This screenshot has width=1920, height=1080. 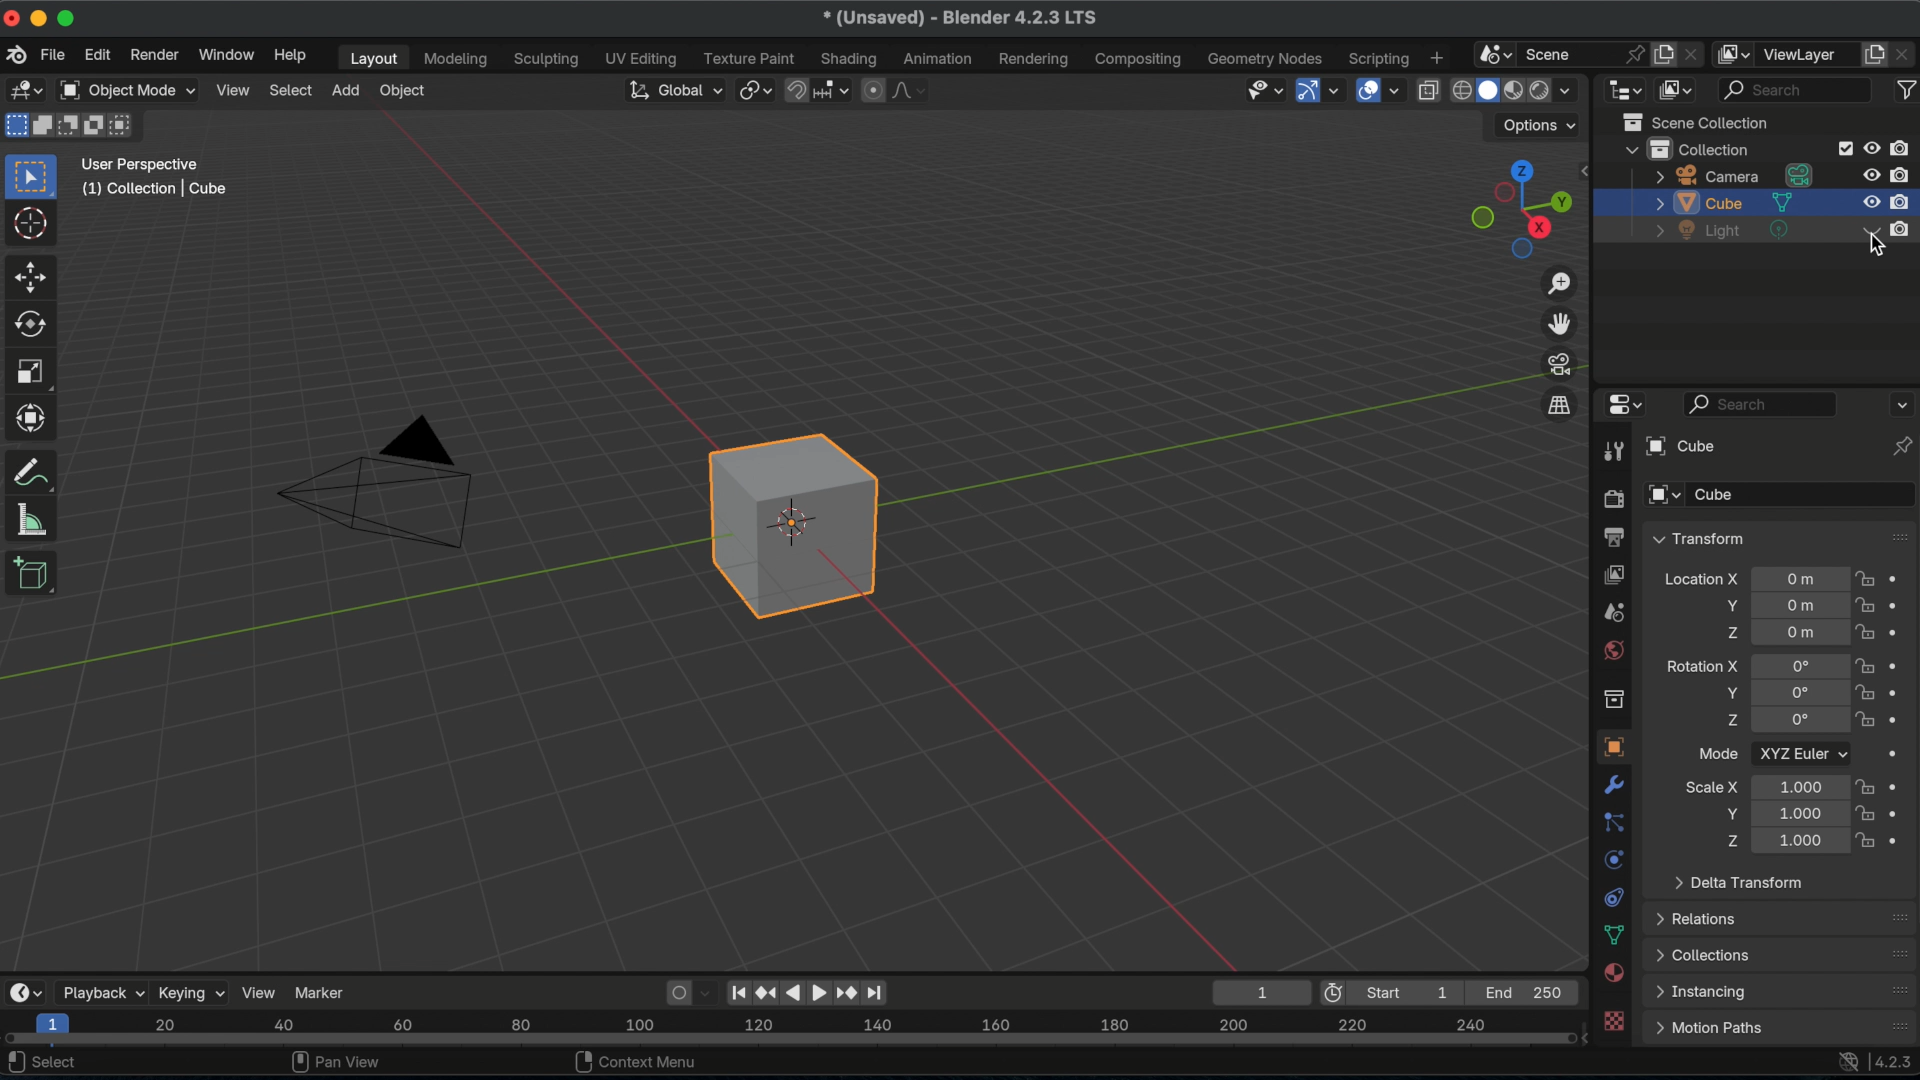 What do you see at coordinates (1867, 841) in the screenshot?
I see `lock scale` at bounding box center [1867, 841].